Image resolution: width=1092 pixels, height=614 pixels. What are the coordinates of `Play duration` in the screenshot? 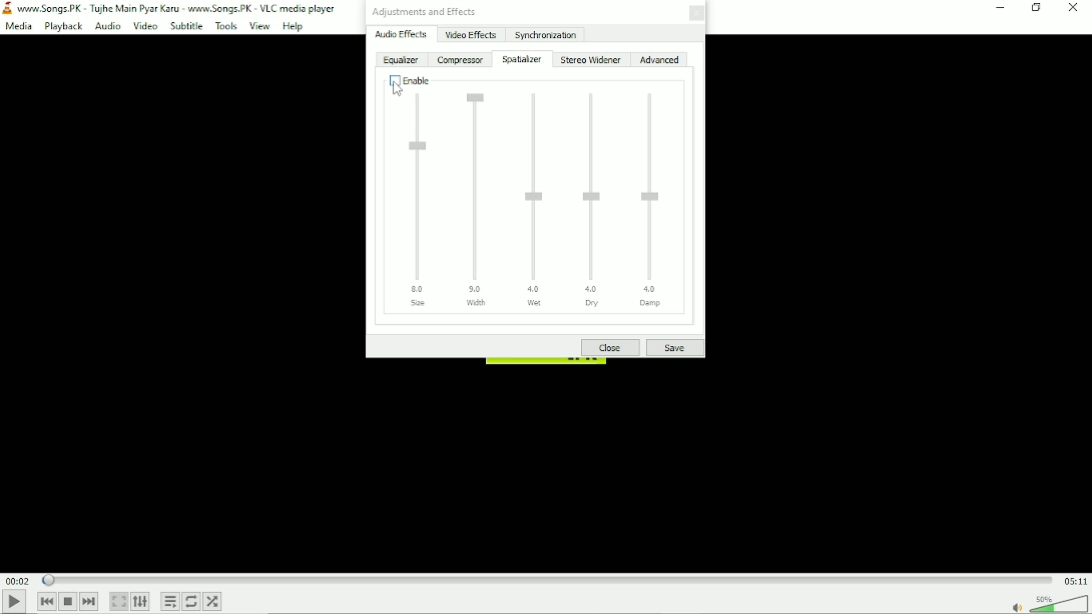 It's located at (547, 579).